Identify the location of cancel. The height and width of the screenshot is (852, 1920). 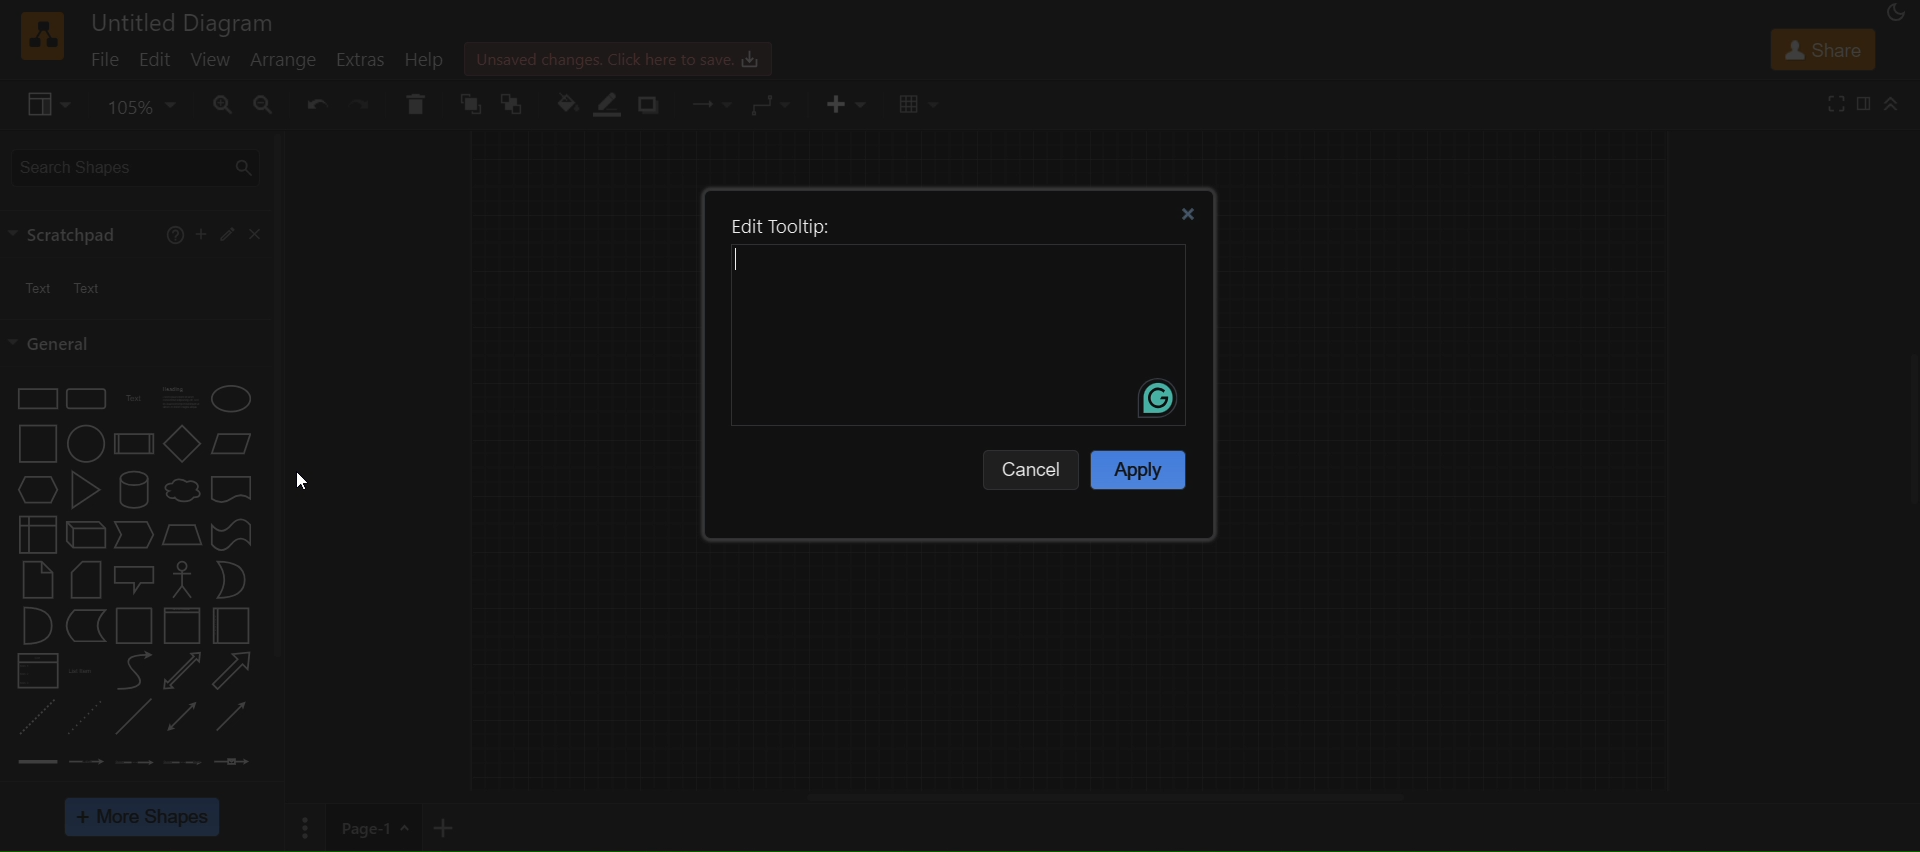
(1032, 465).